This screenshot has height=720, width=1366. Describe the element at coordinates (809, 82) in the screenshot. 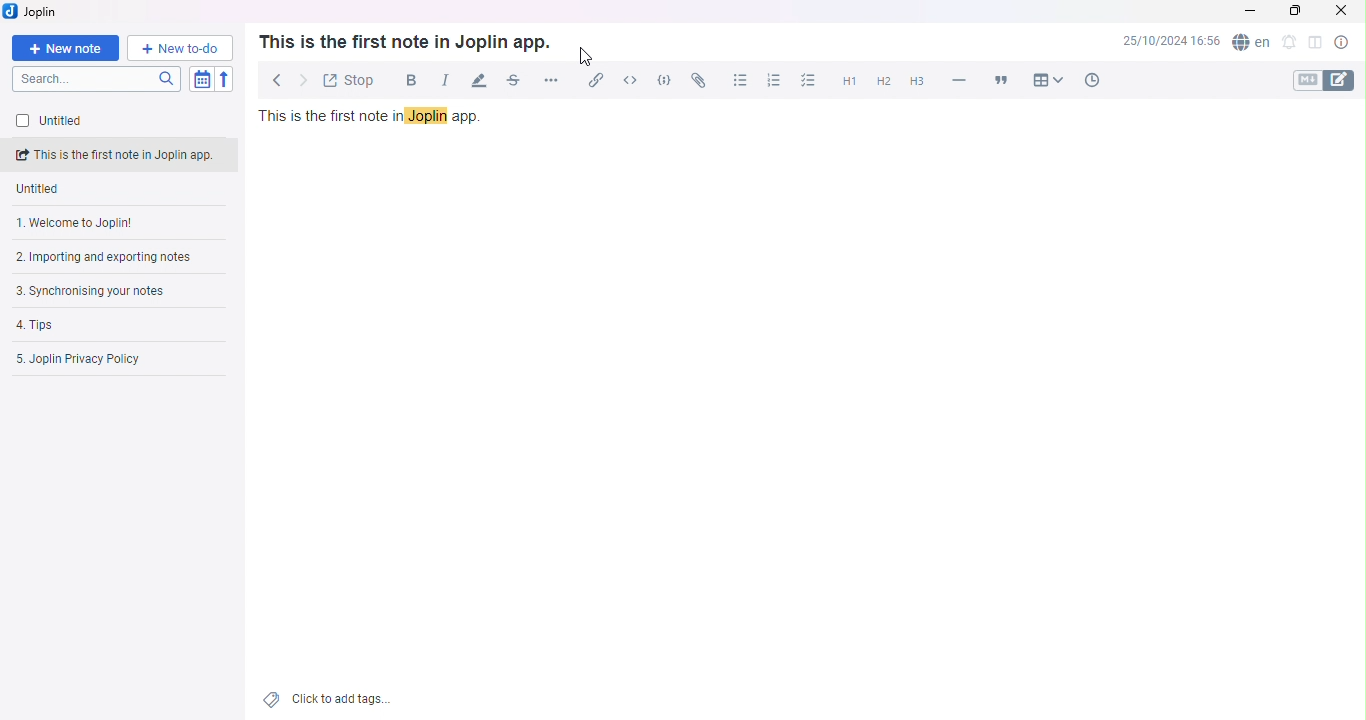

I see `Checkbox list` at that location.